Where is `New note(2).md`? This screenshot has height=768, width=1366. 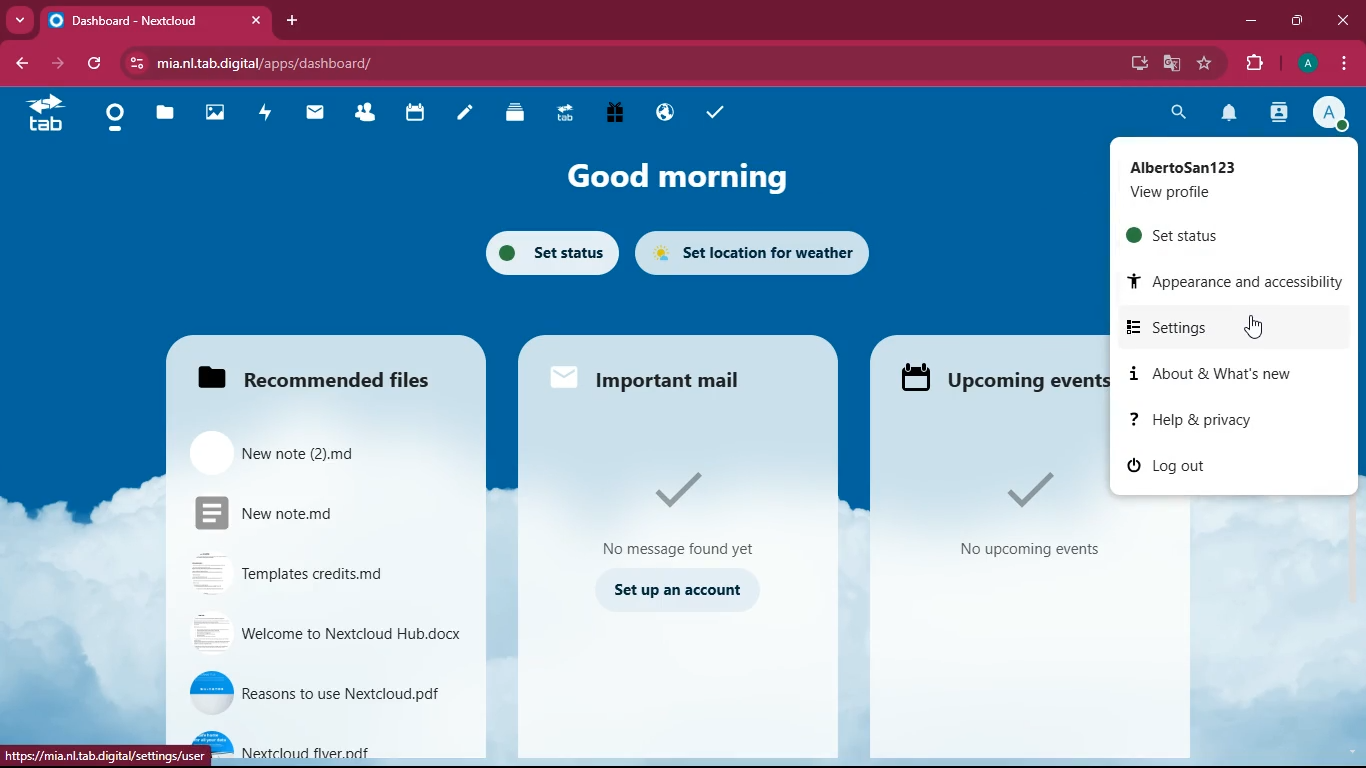 New note(2).md is located at coordinates (319, 451).